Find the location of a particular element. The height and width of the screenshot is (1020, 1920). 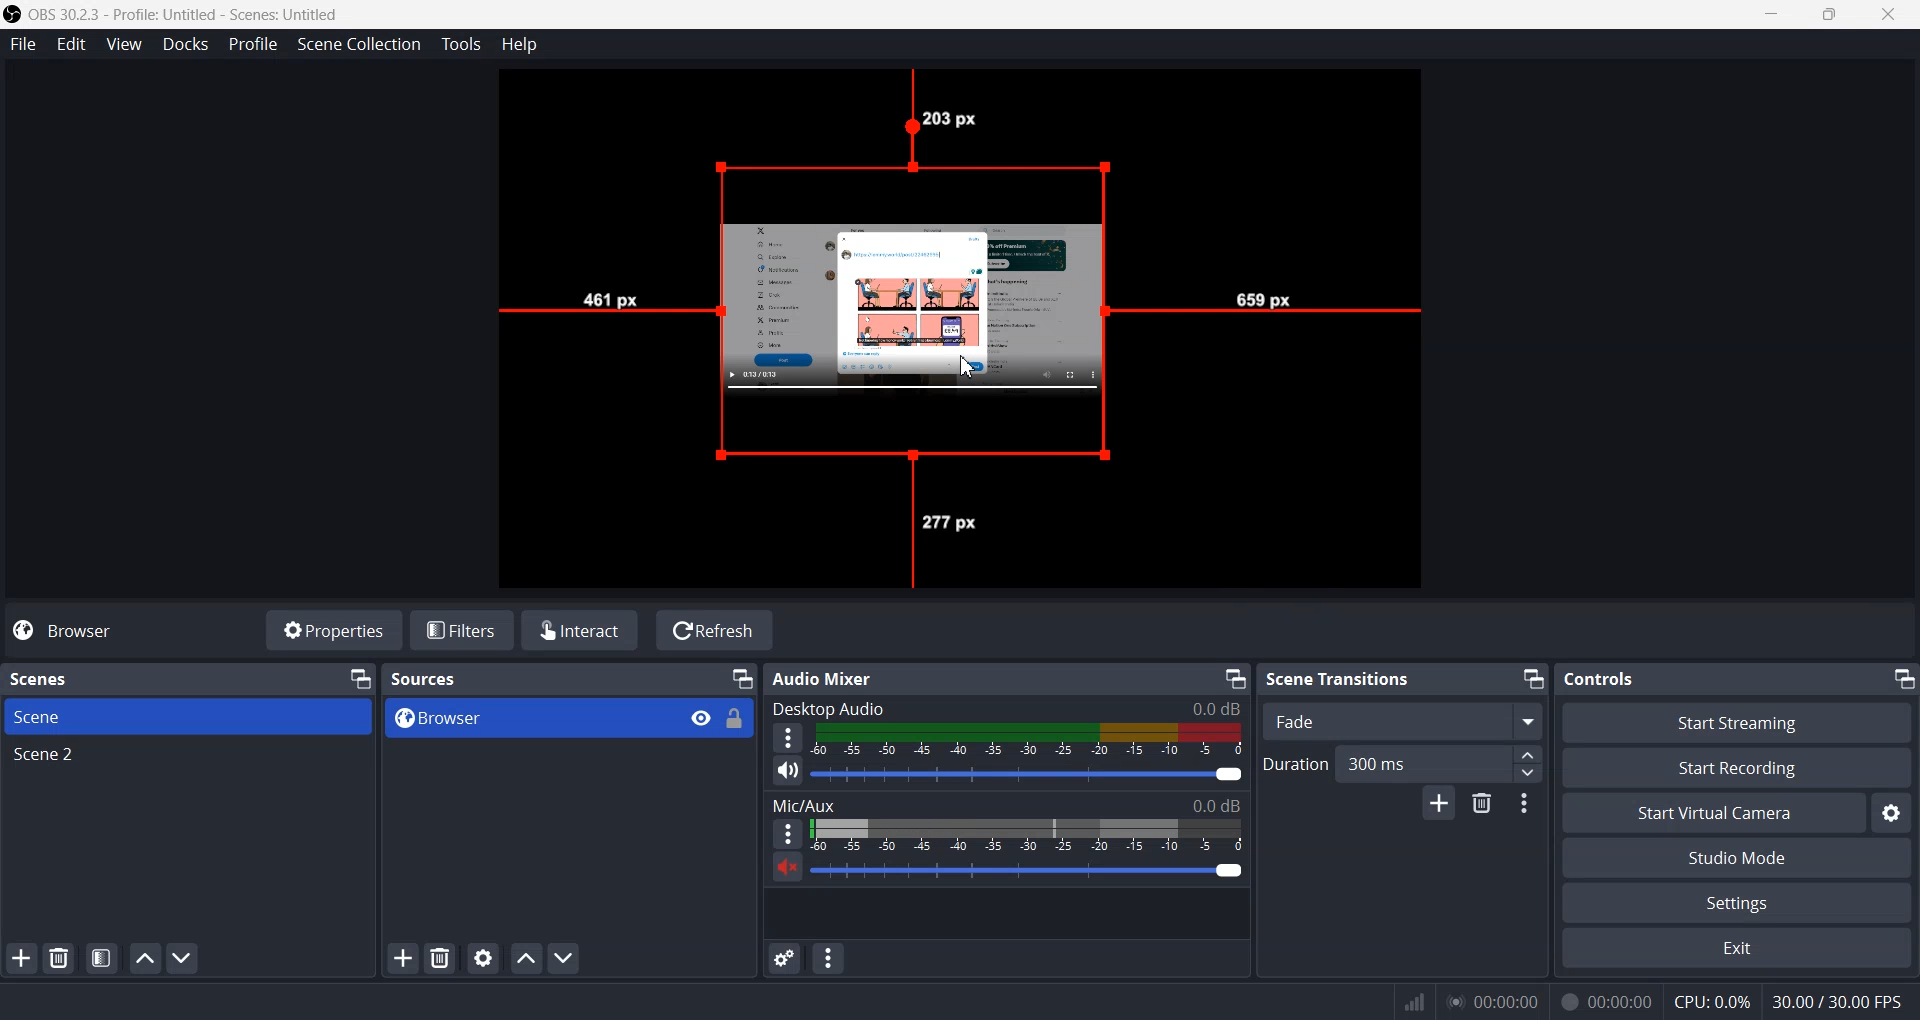

Restore down is located at coordinates (1834, 17).